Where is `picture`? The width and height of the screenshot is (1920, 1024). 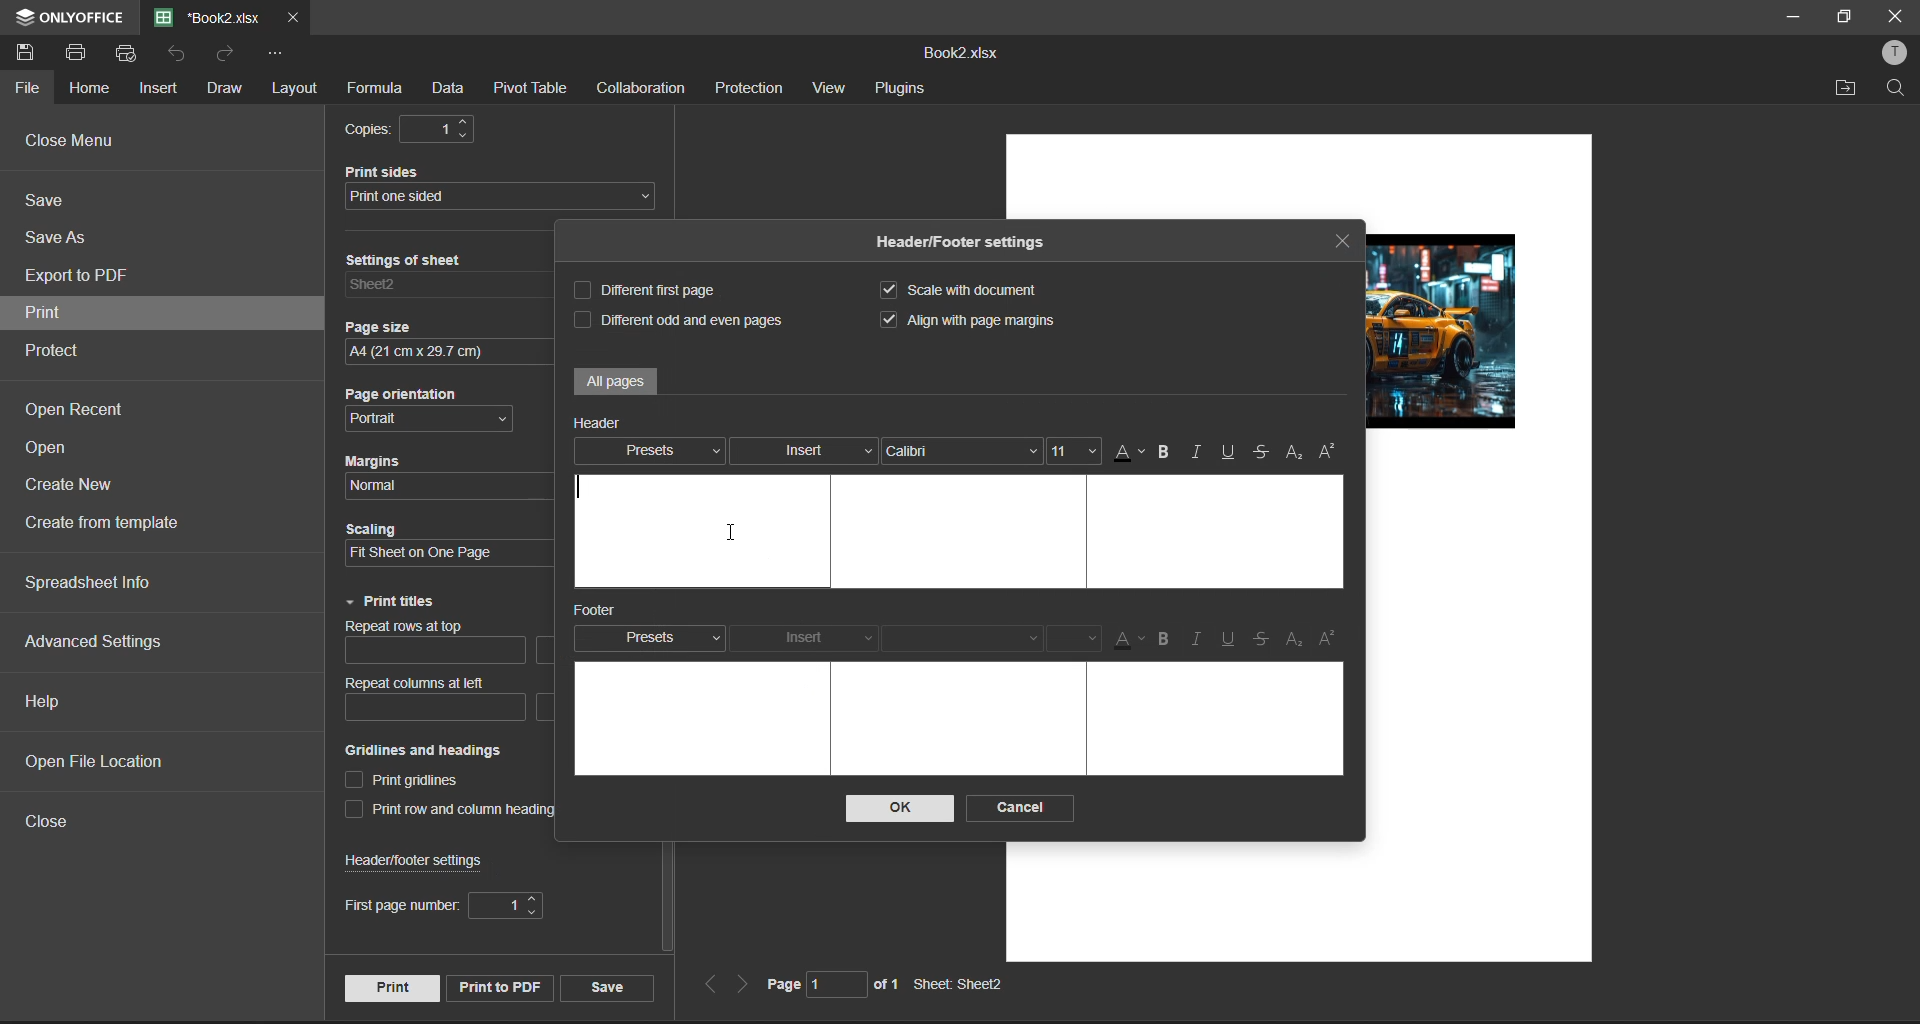 picture is located at coordinates (1450, 332).